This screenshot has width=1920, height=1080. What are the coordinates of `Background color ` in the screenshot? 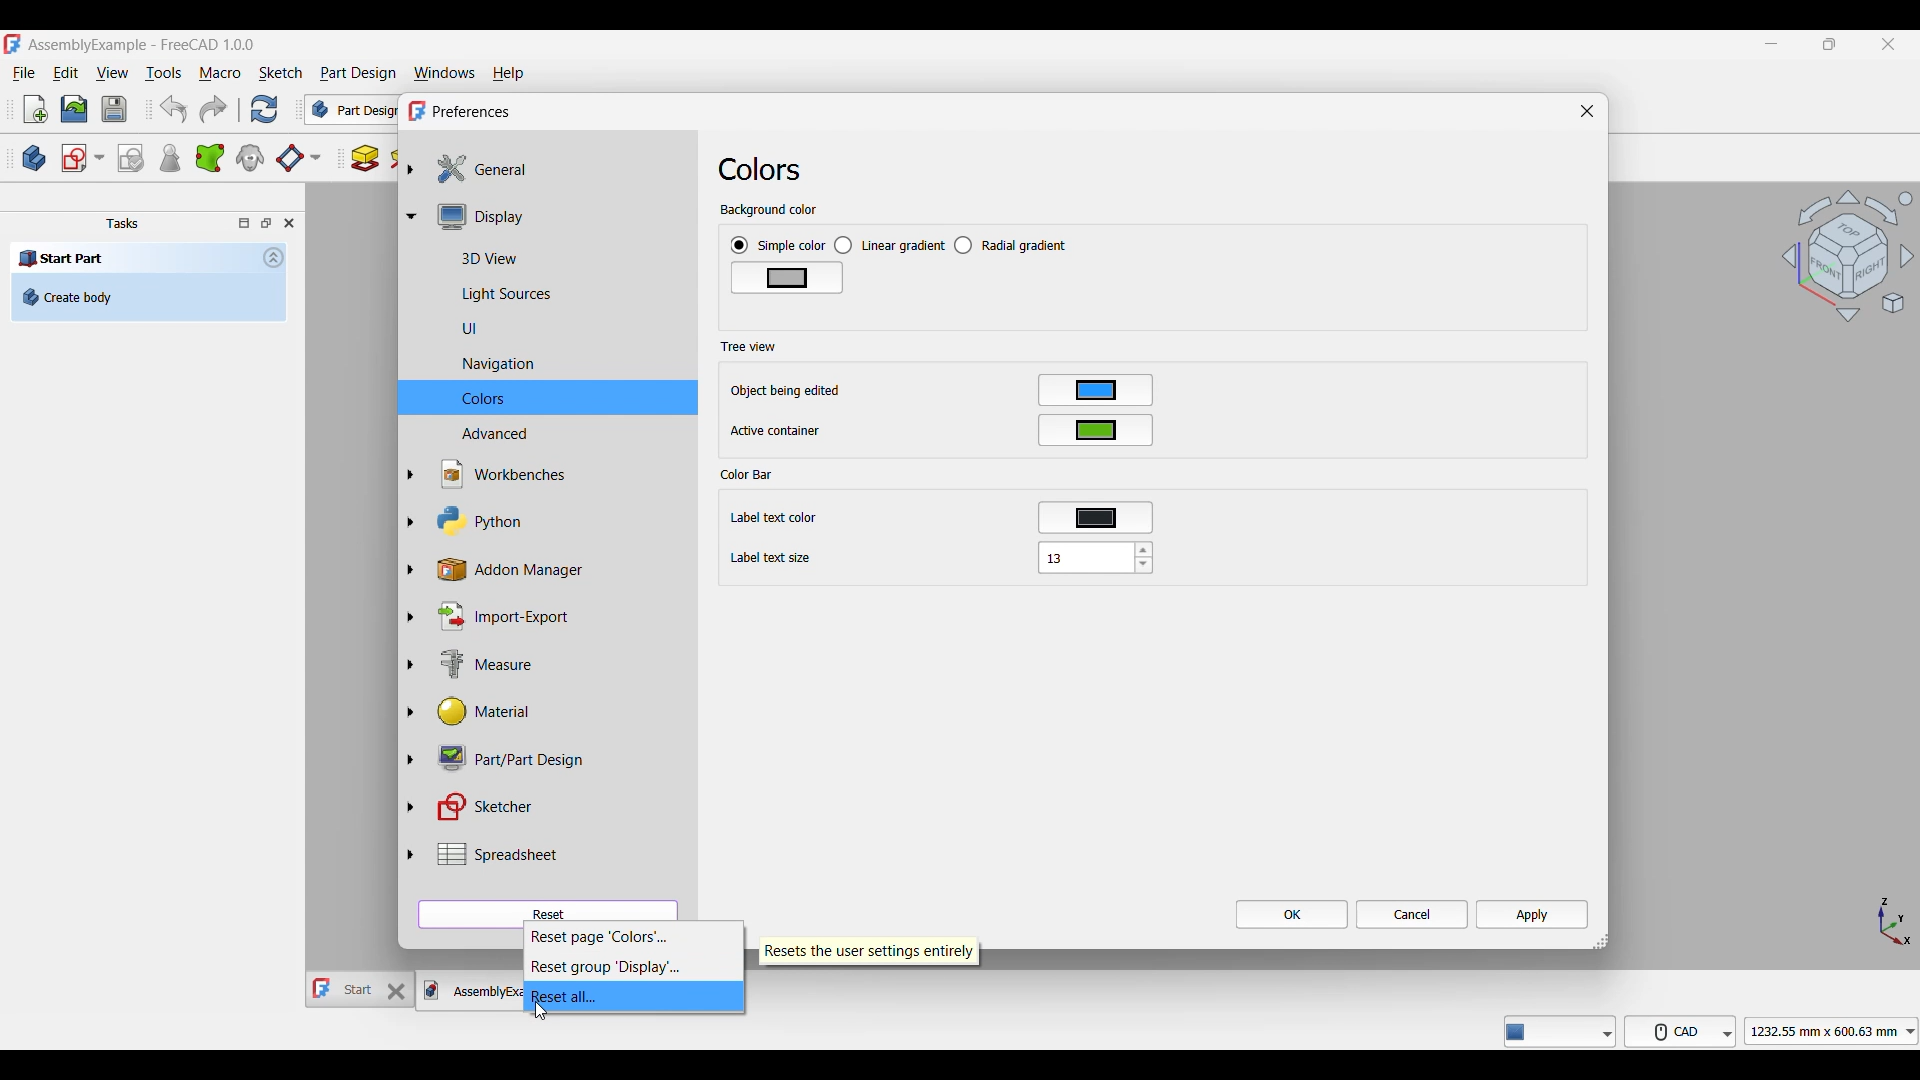 It's located at (768, 210).